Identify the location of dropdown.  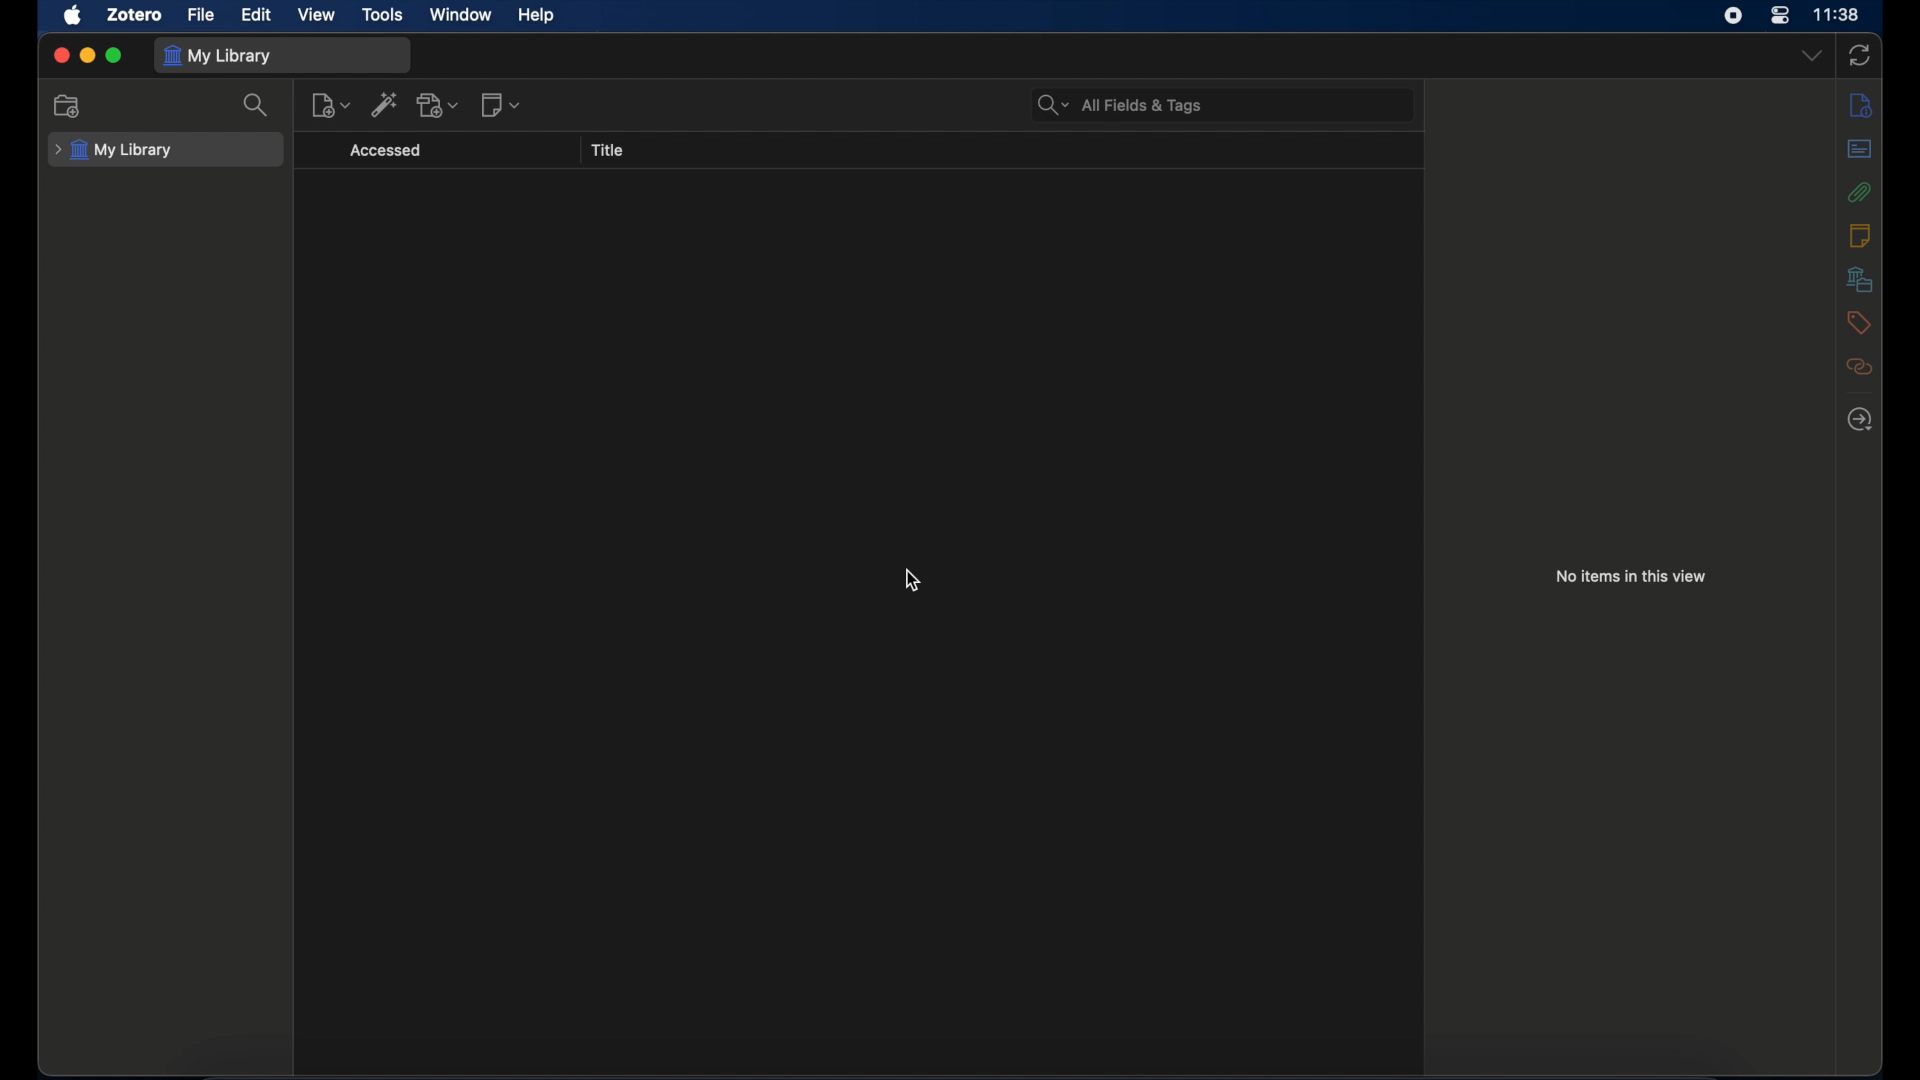
(1811, 56).